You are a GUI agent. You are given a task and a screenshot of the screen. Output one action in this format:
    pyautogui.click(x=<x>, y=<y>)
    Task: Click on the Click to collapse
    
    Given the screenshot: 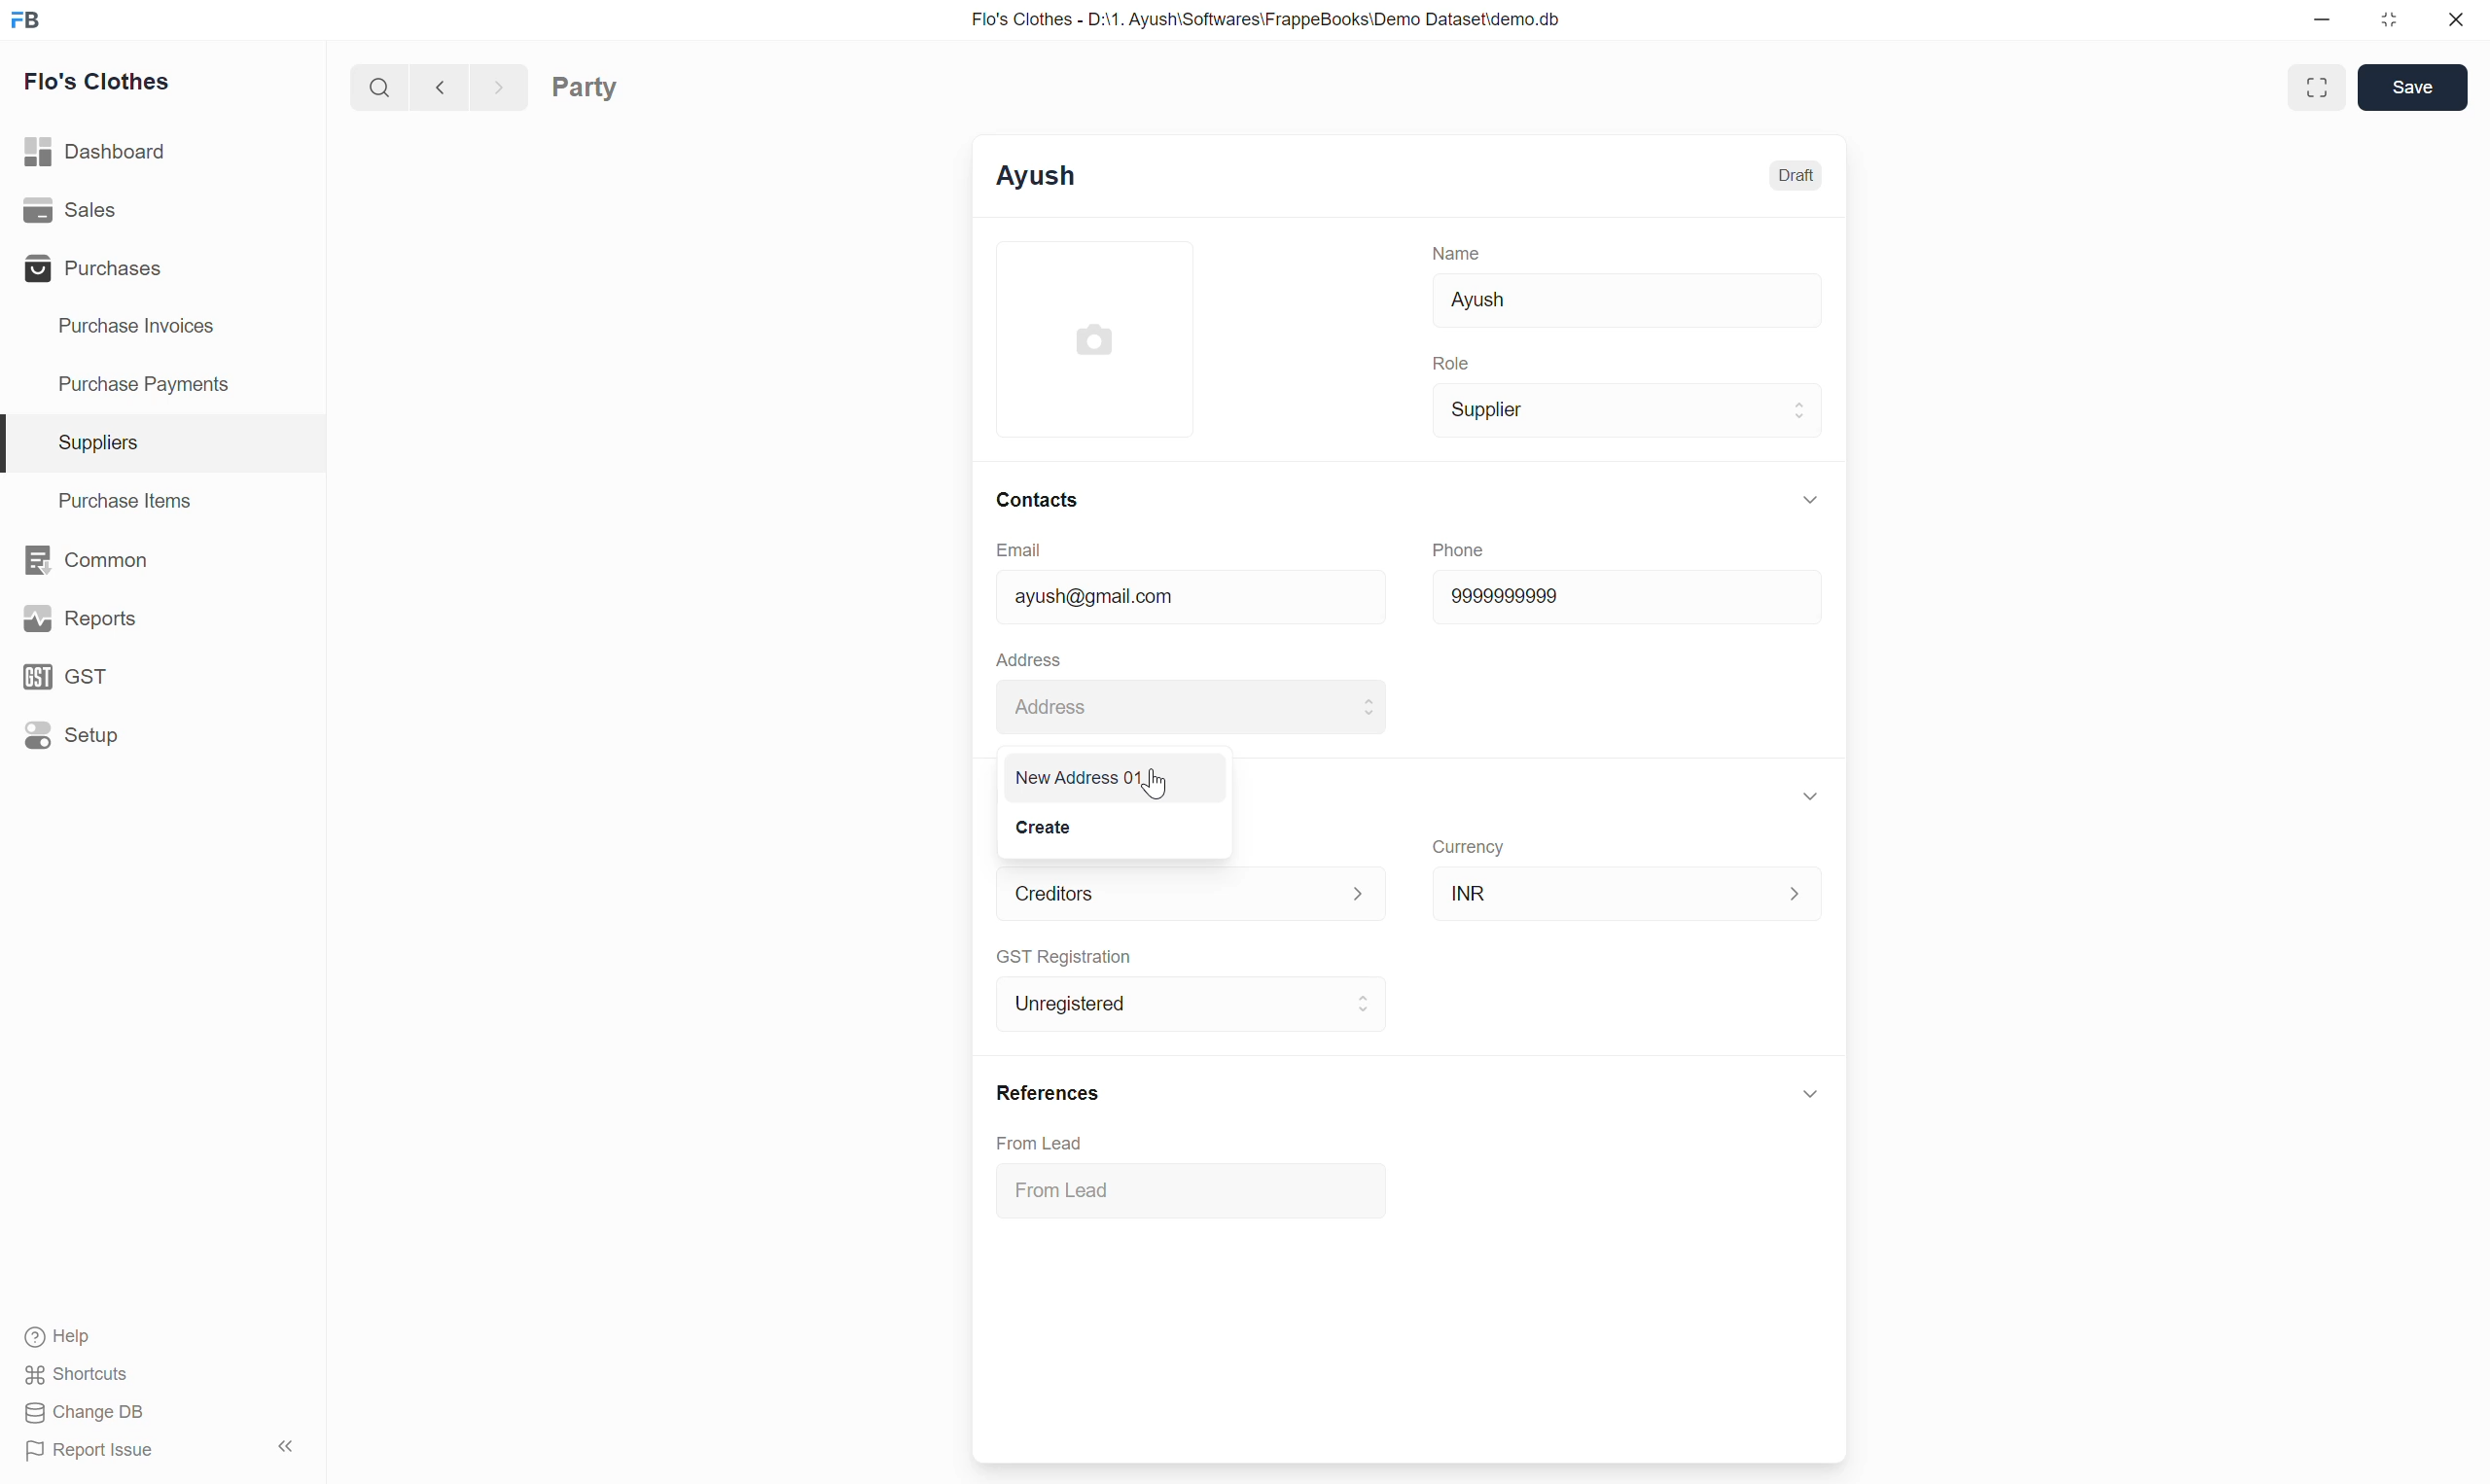 What is the action you would take?
    pyautogui.click(x=1811, y=1093)
    